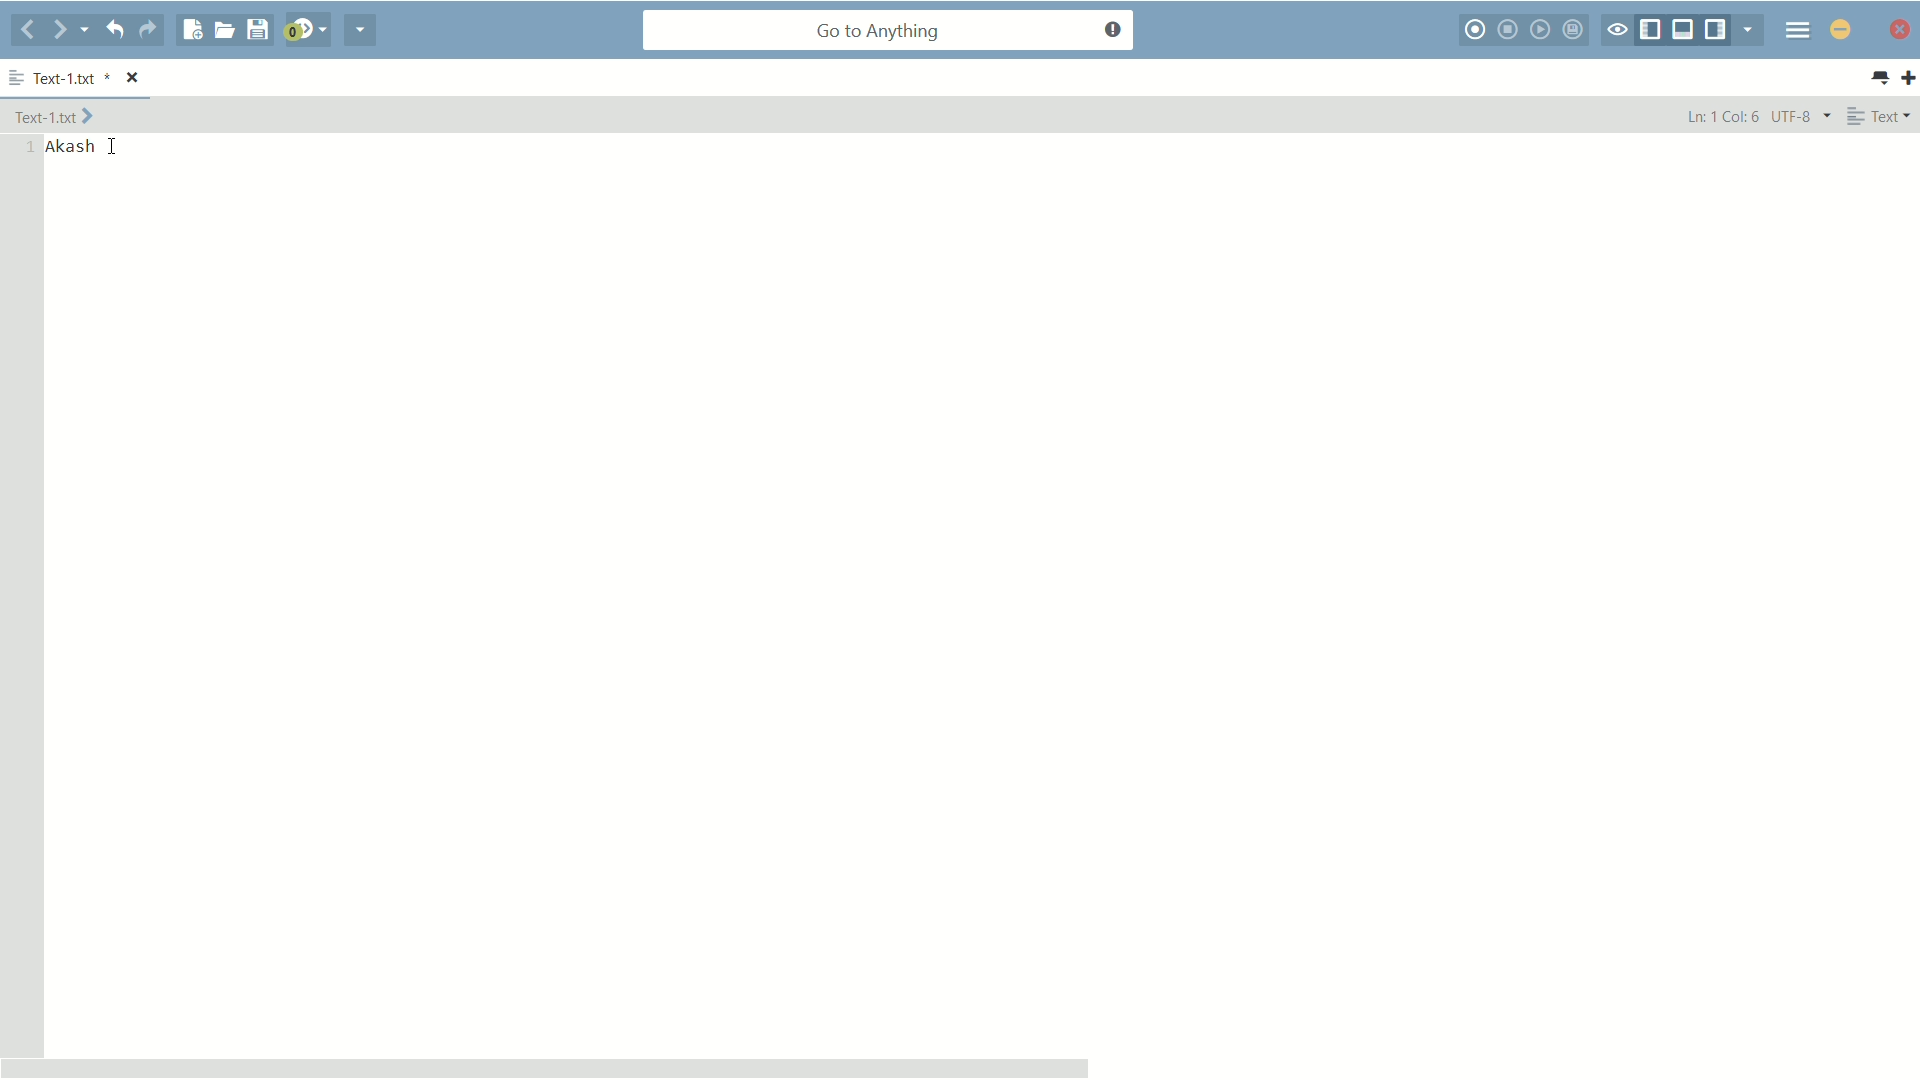 The height and width of the screenshot is (1080, 1920). What do you see at coordinates (17, 79) in the screenshot?
I see `more options` at bounding box center [17, 79].